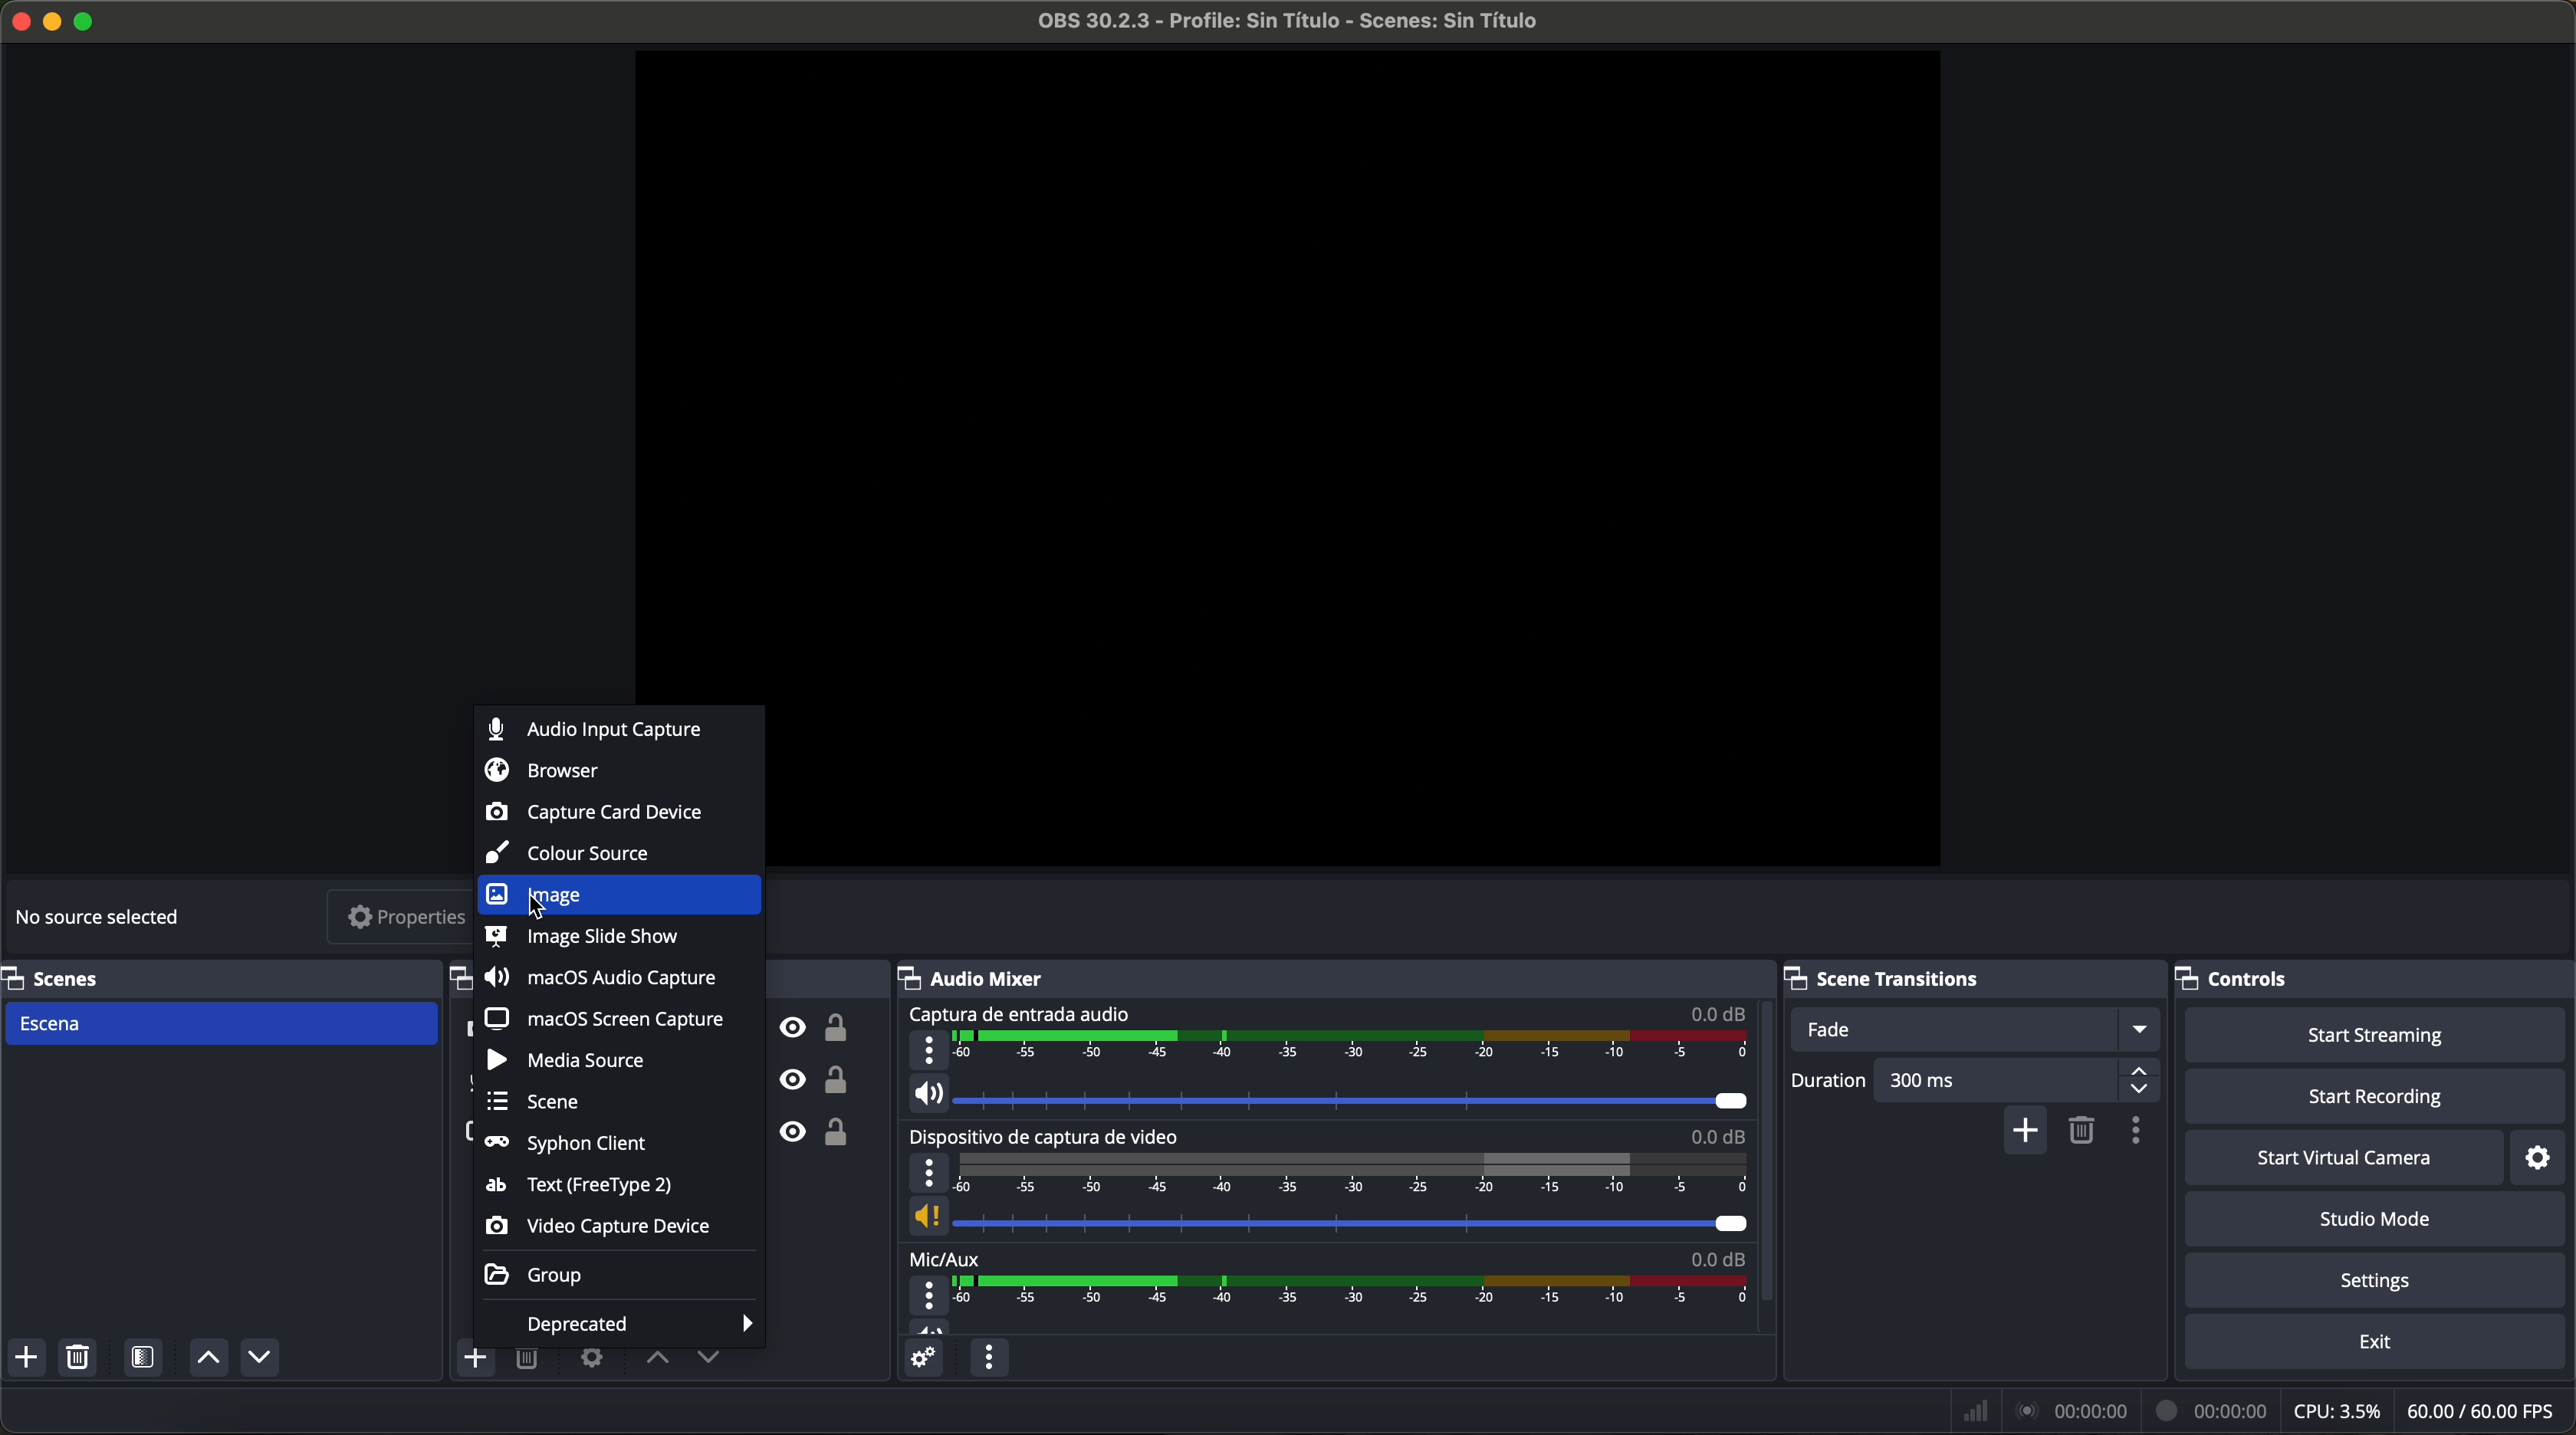  I want to click on data, so click(2263, 1410).